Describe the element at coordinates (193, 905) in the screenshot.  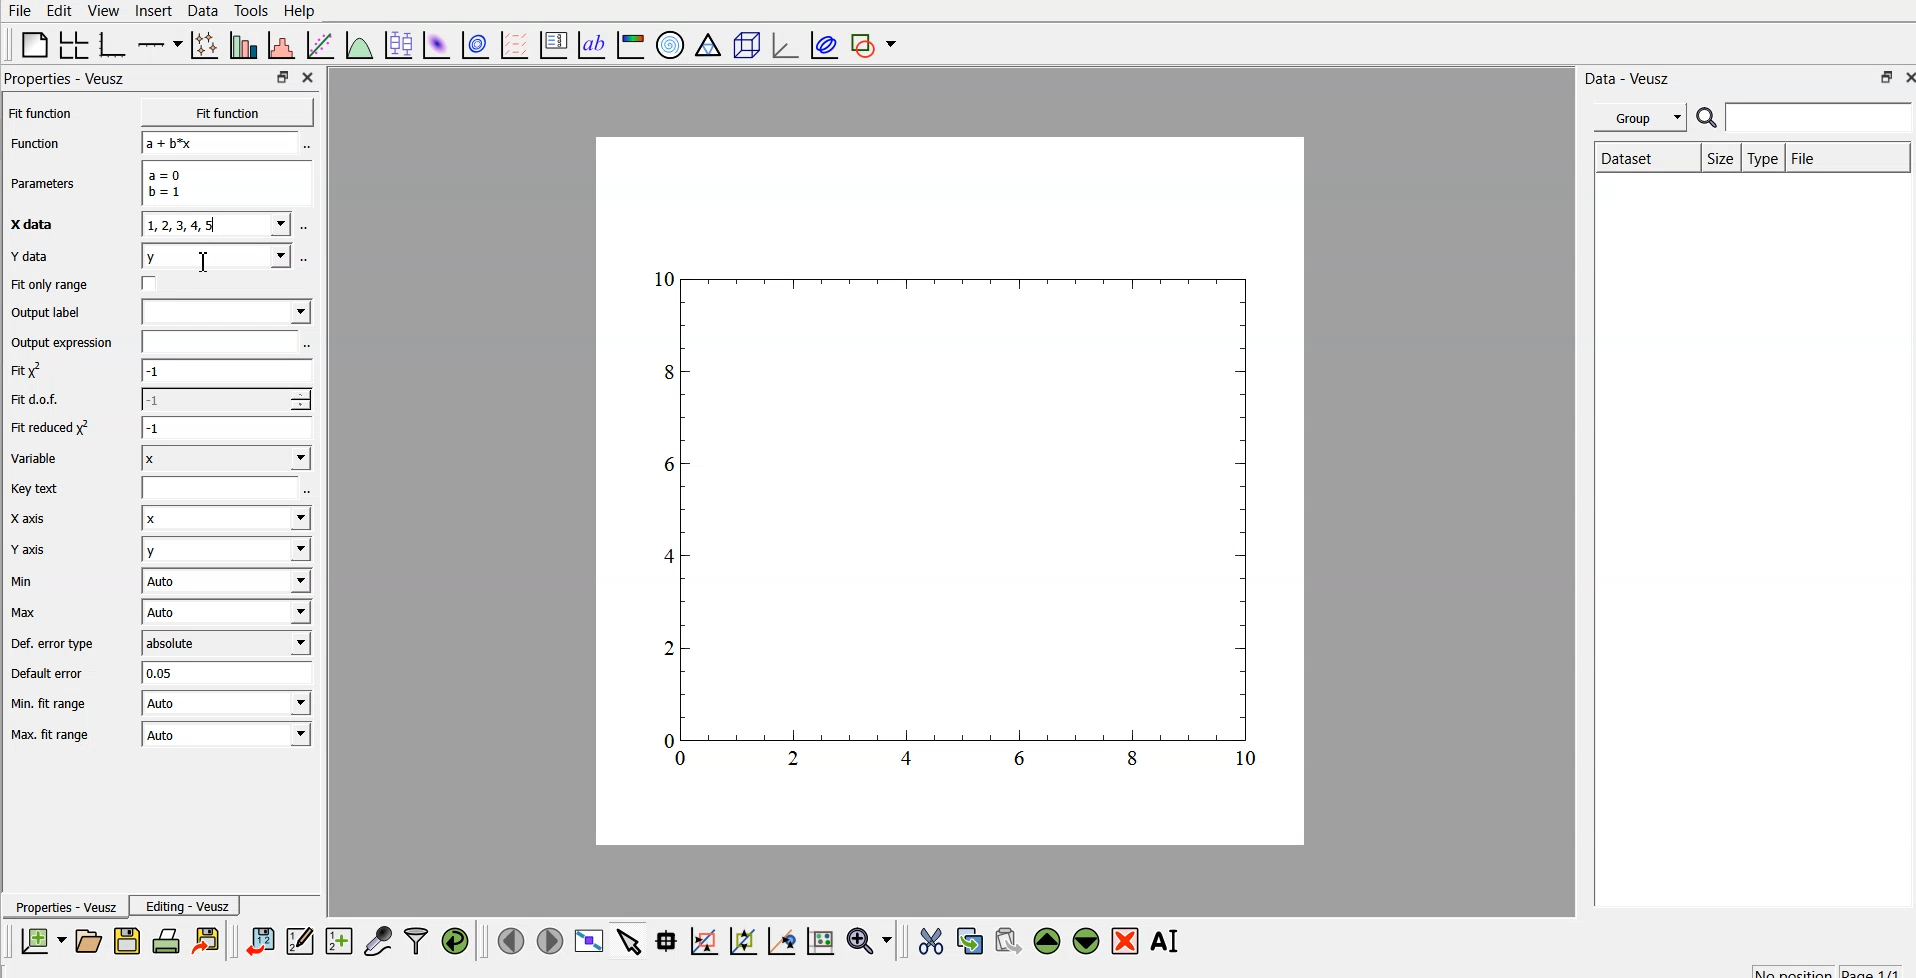
I see `Editing - Veusz` at that location.